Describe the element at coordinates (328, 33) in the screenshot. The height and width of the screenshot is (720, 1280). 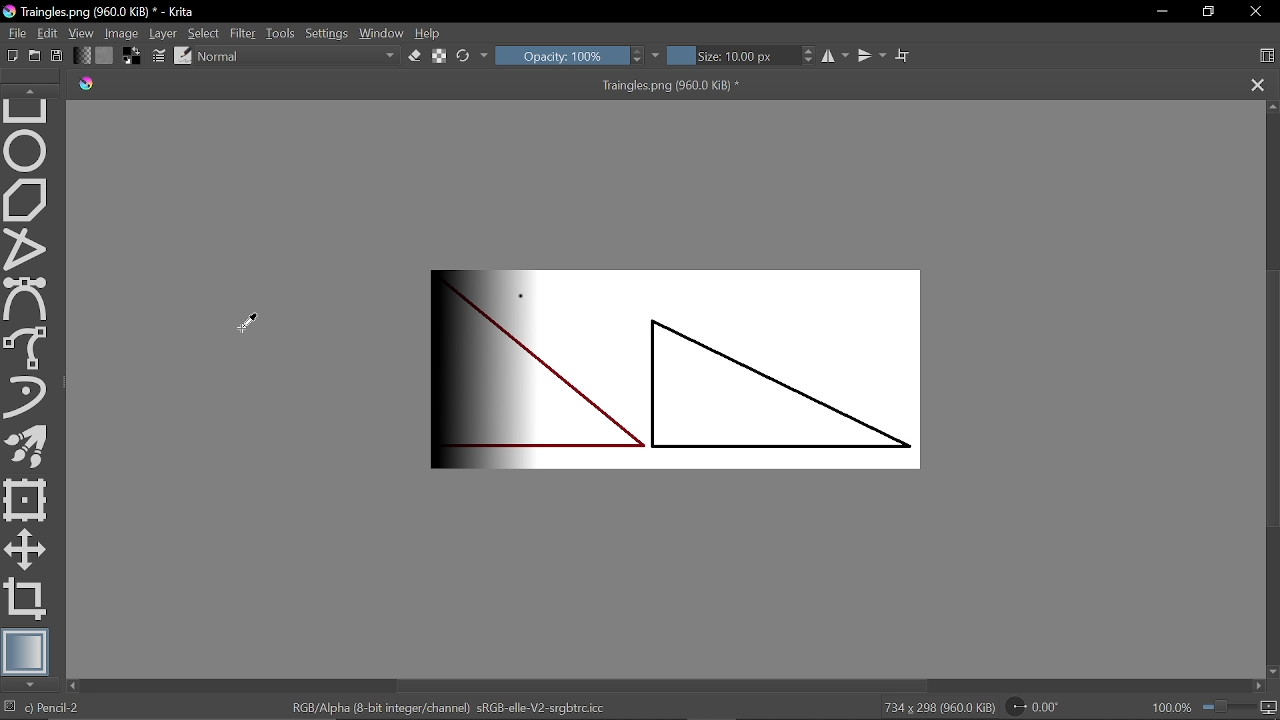
I see `Settings` at that location.